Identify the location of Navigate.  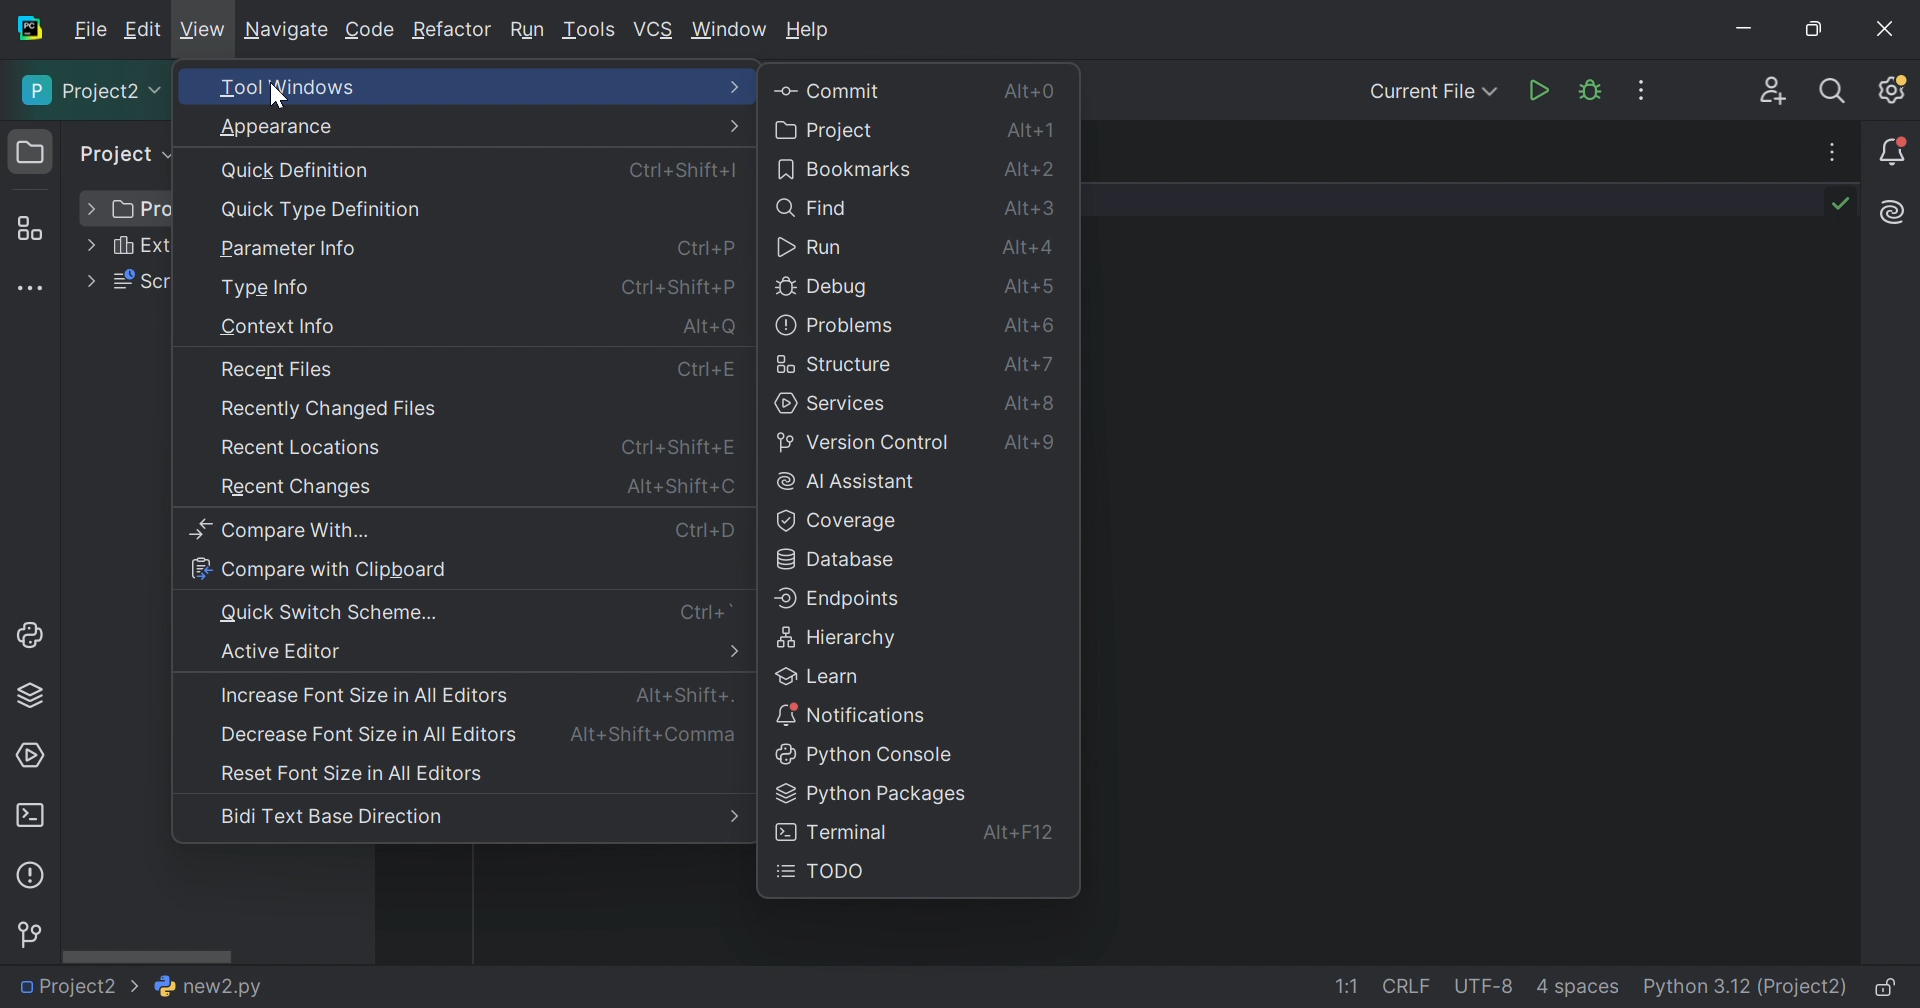
(288, 32).